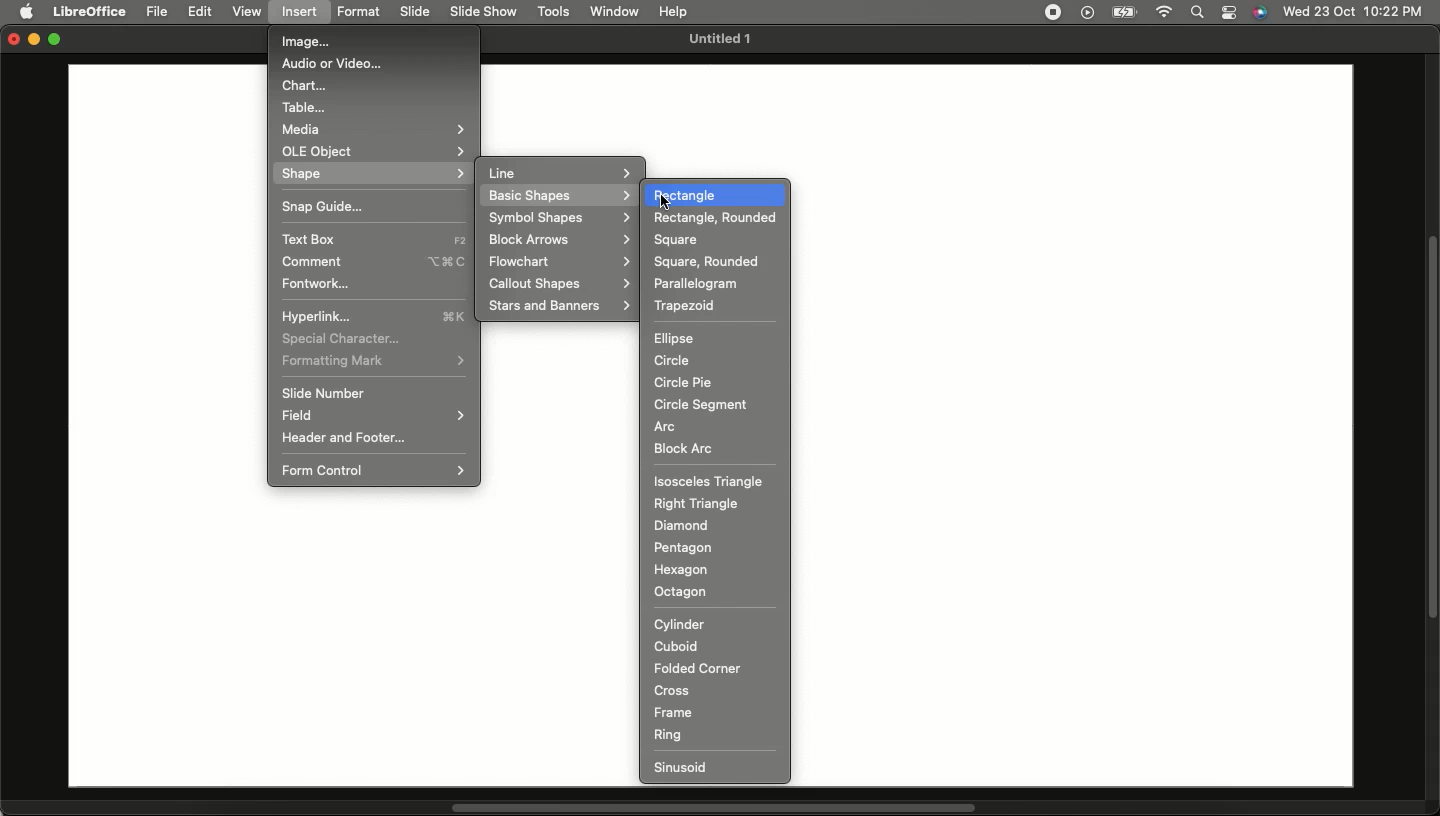  I want to click on Ellipse, so click(674, 339).